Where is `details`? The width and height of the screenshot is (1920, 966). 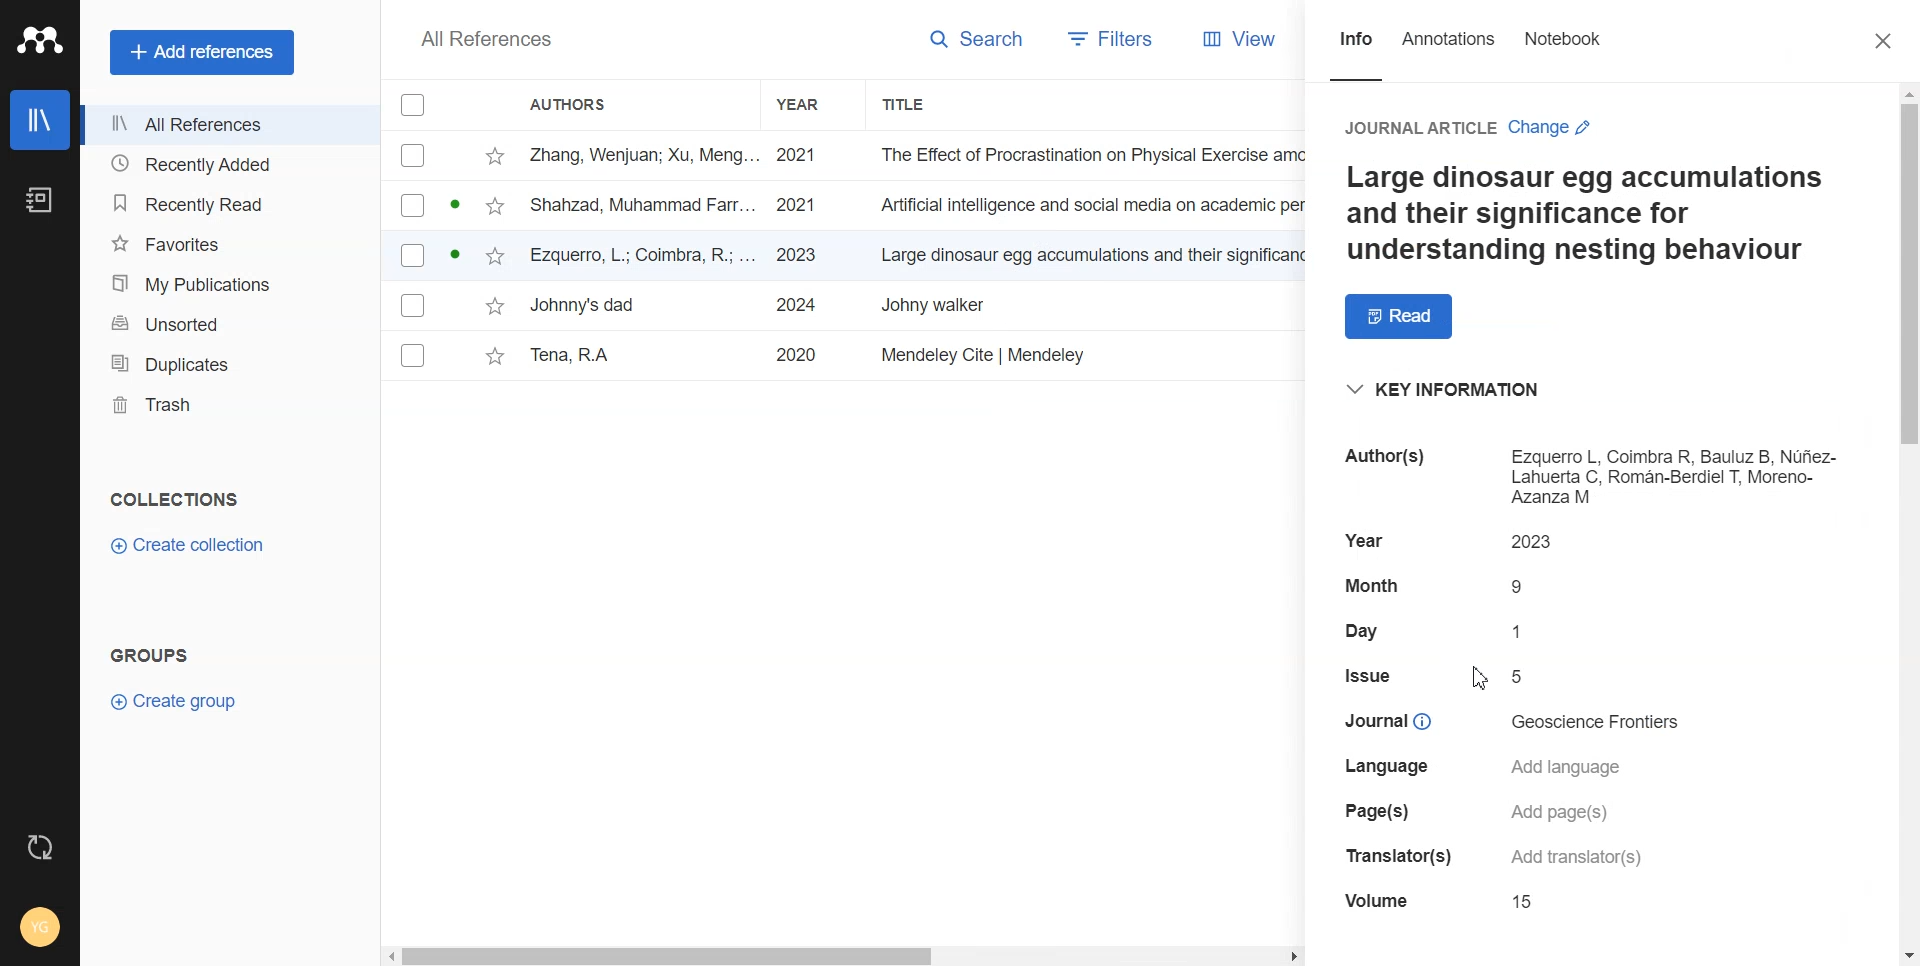 details is located at coordinates (1382, 456).